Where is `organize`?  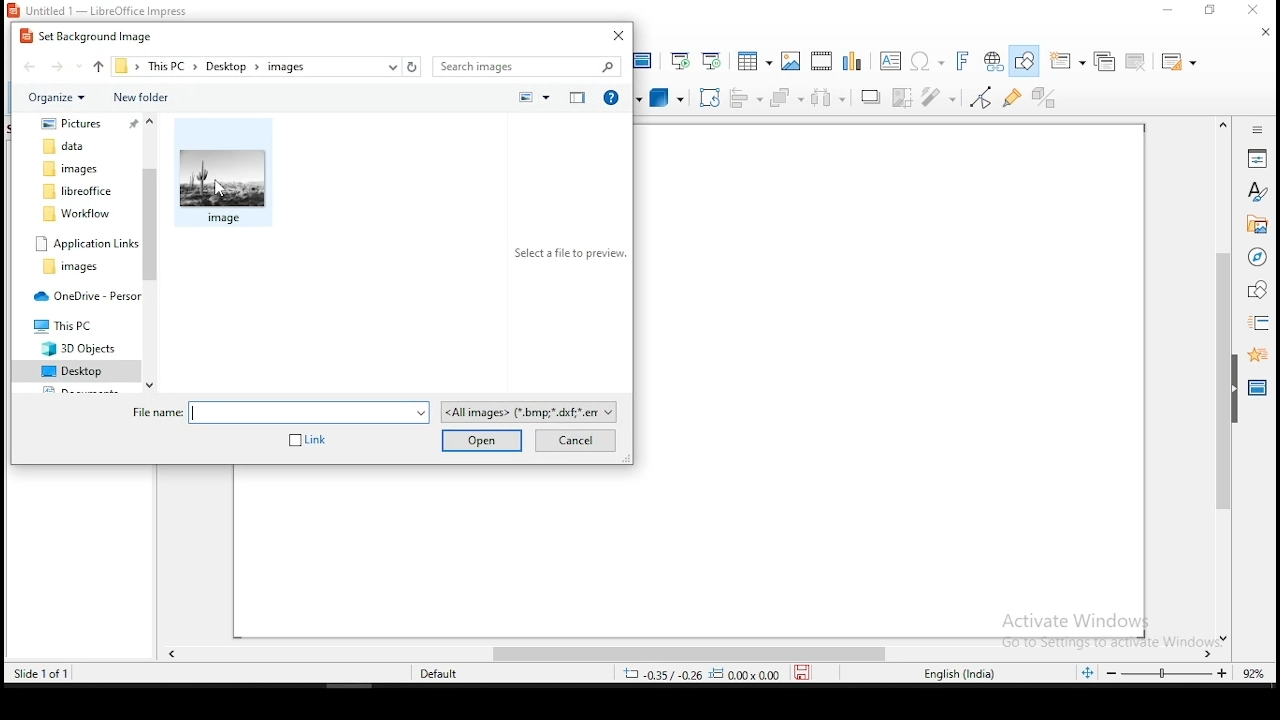
organize is located at coordinates (55, 97).